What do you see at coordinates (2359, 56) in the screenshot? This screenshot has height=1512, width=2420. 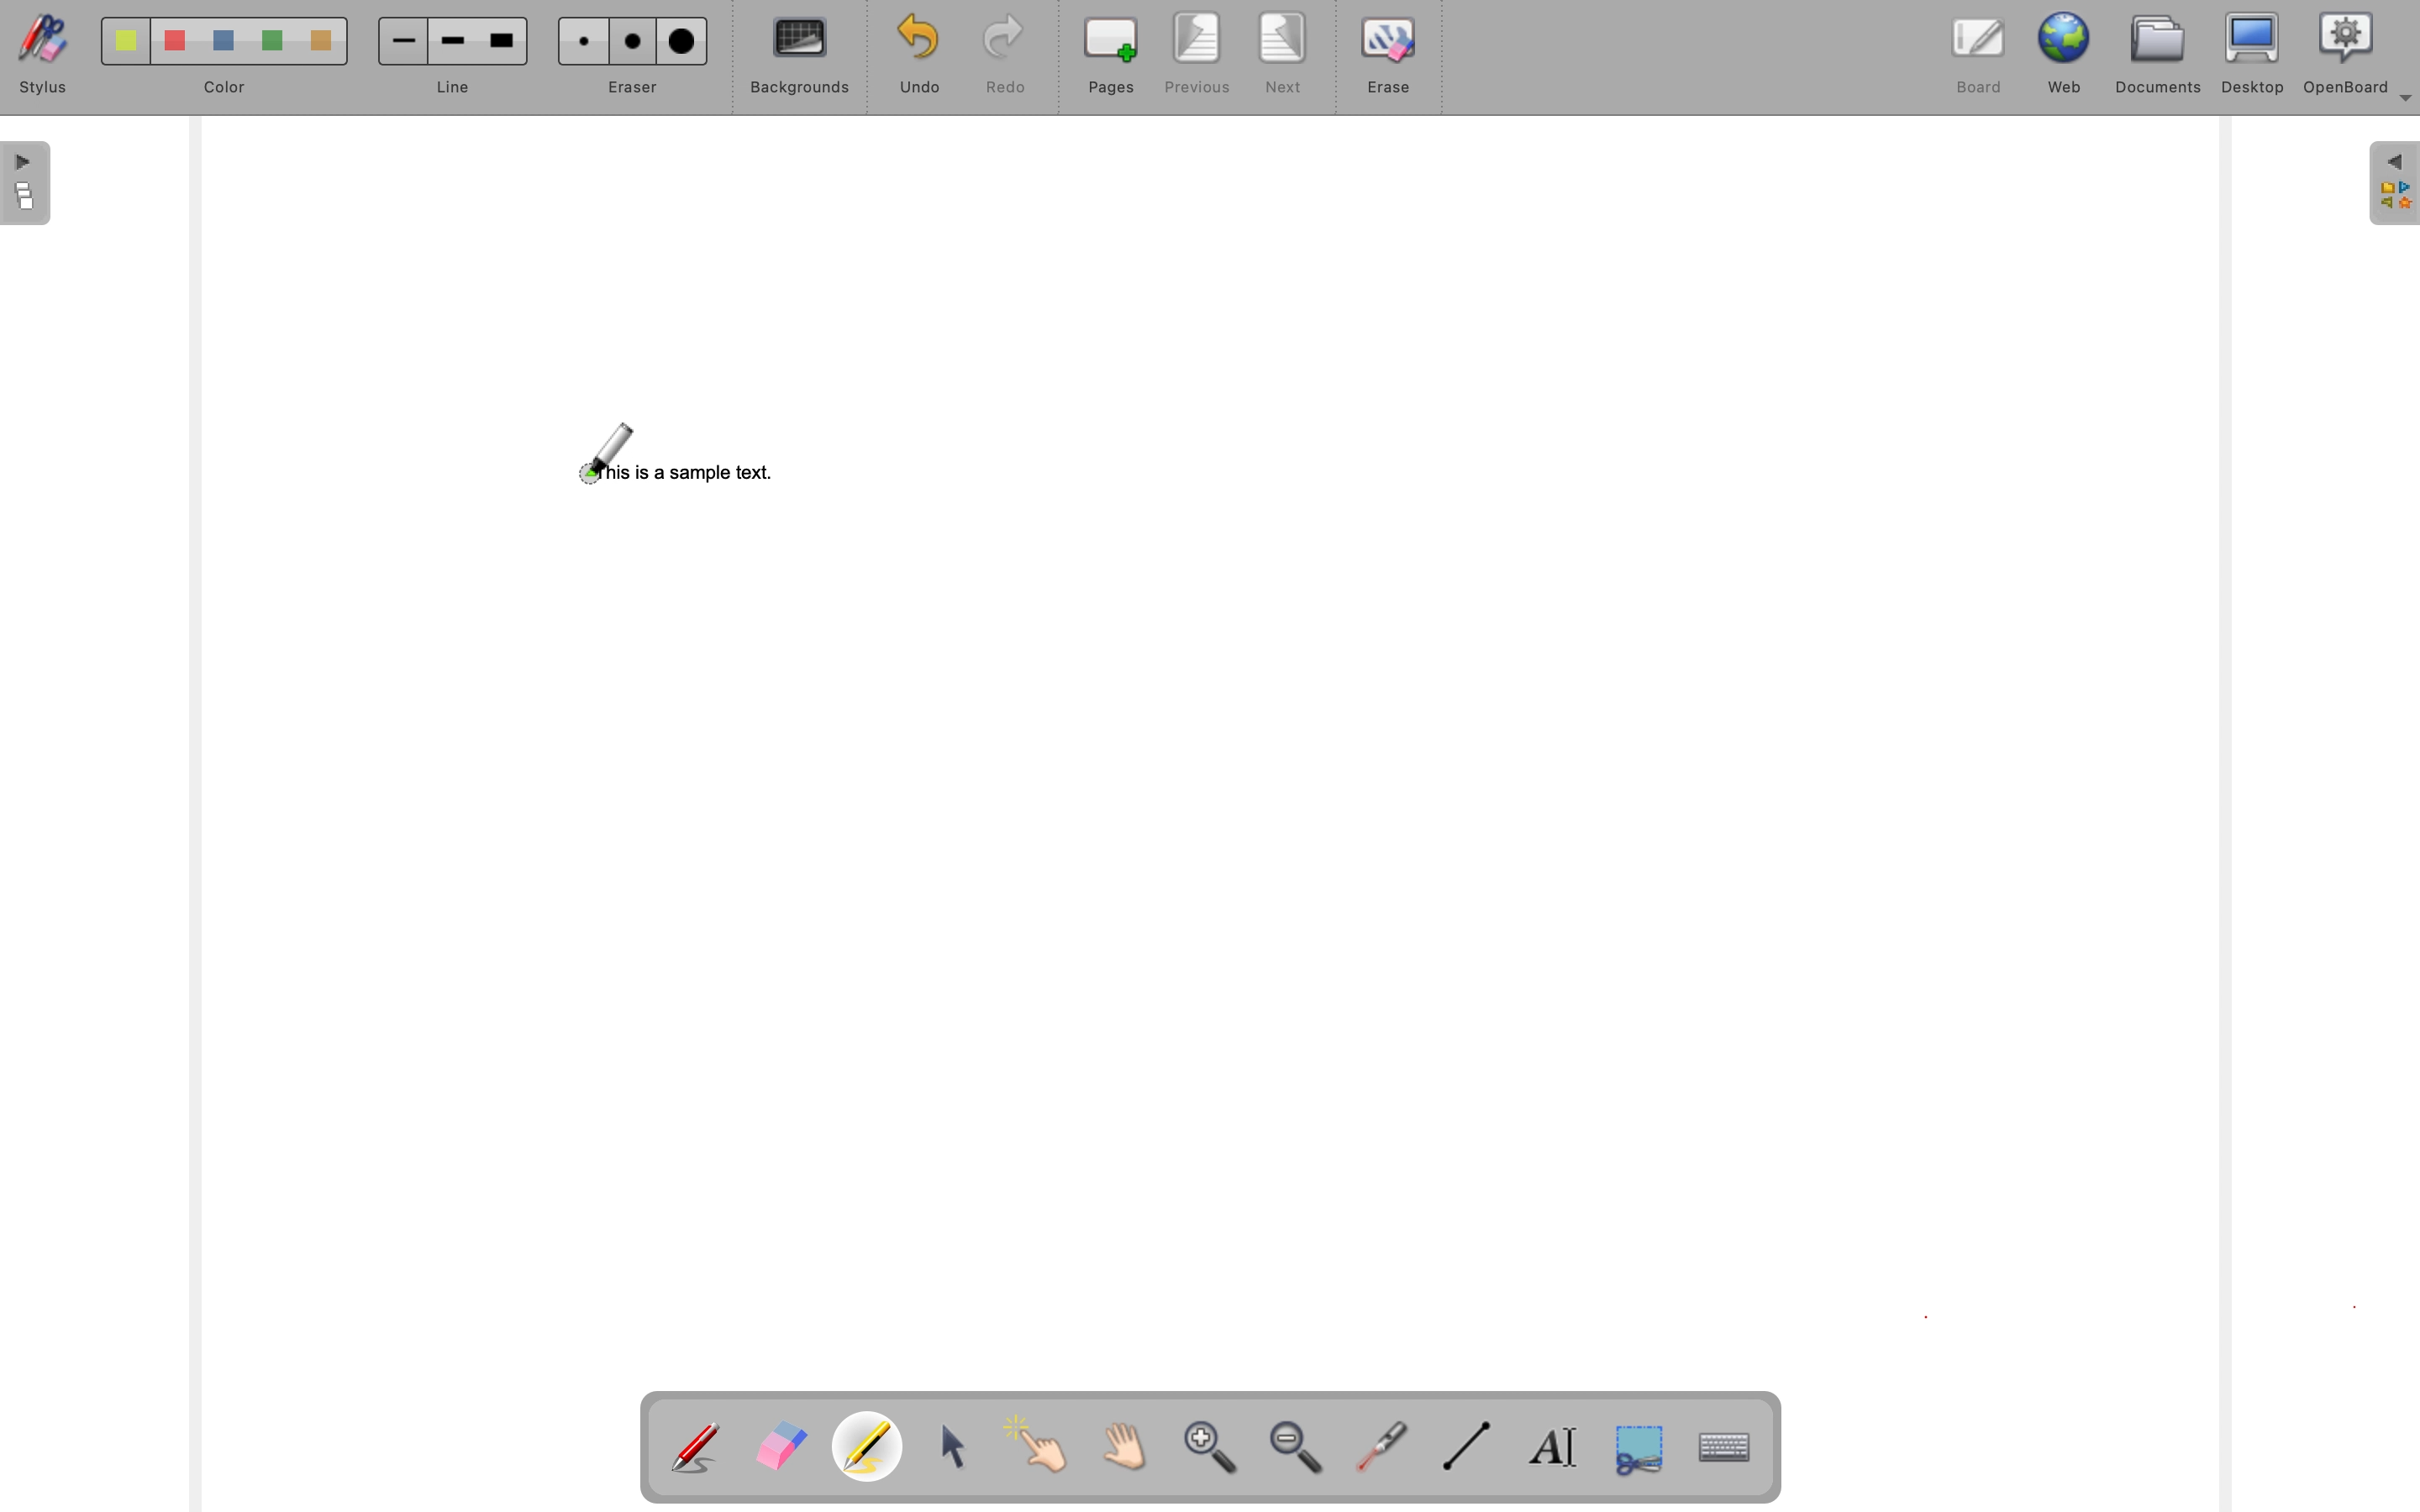 I see `OpenBoard` at bounding box center [2359, 56].